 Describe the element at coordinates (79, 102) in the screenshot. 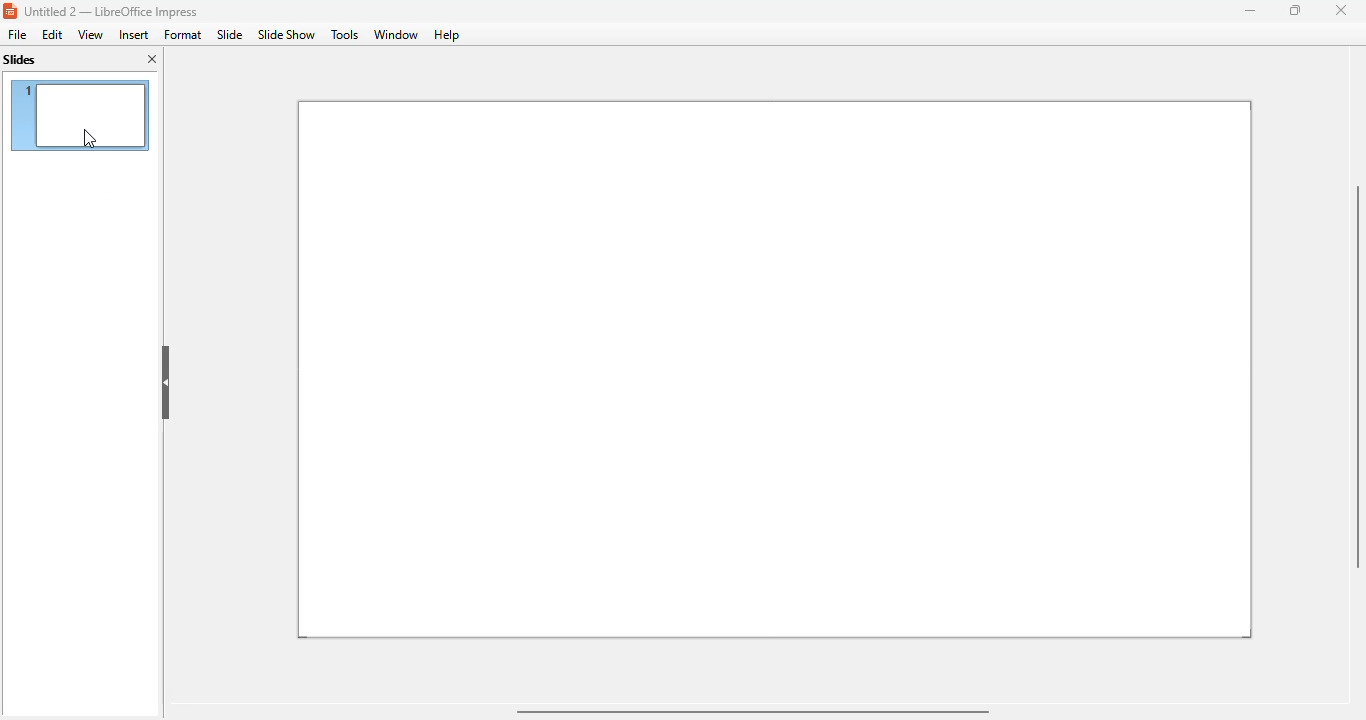

I see `slide 1` at that location.